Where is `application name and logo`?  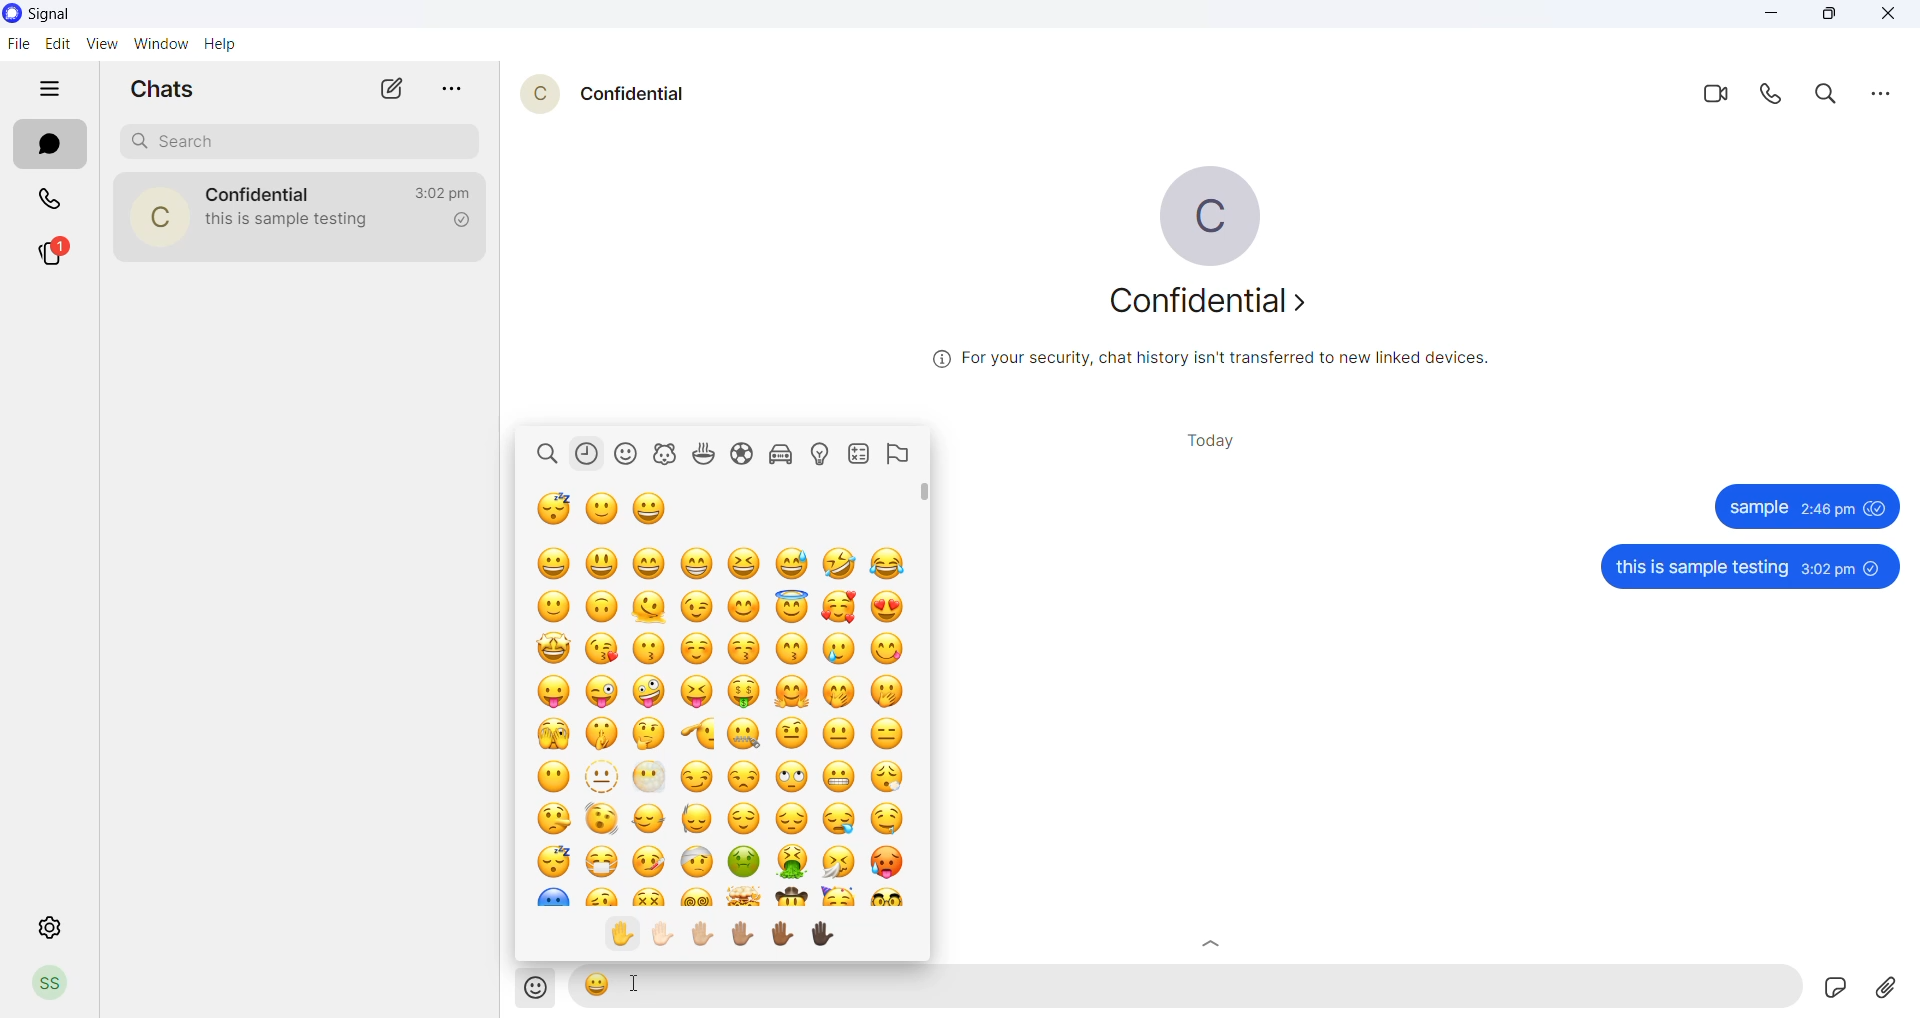
application name and logo is located at coordinates (52, 17).